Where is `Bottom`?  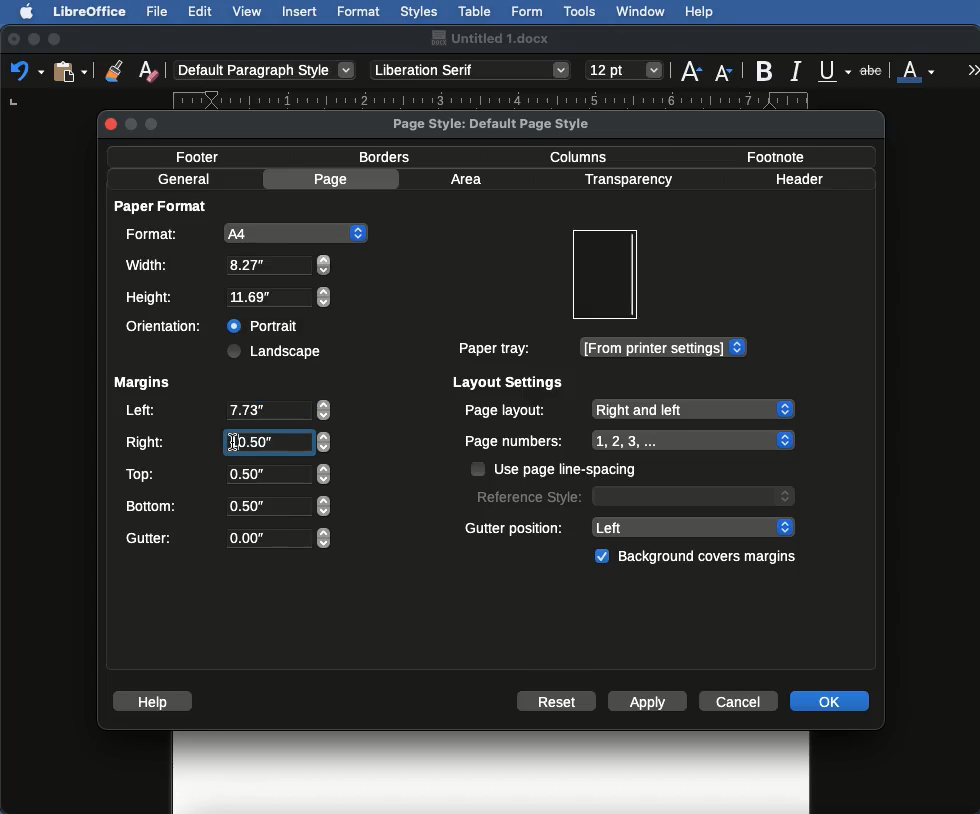
Bottom is located at coordinates (227, 504).